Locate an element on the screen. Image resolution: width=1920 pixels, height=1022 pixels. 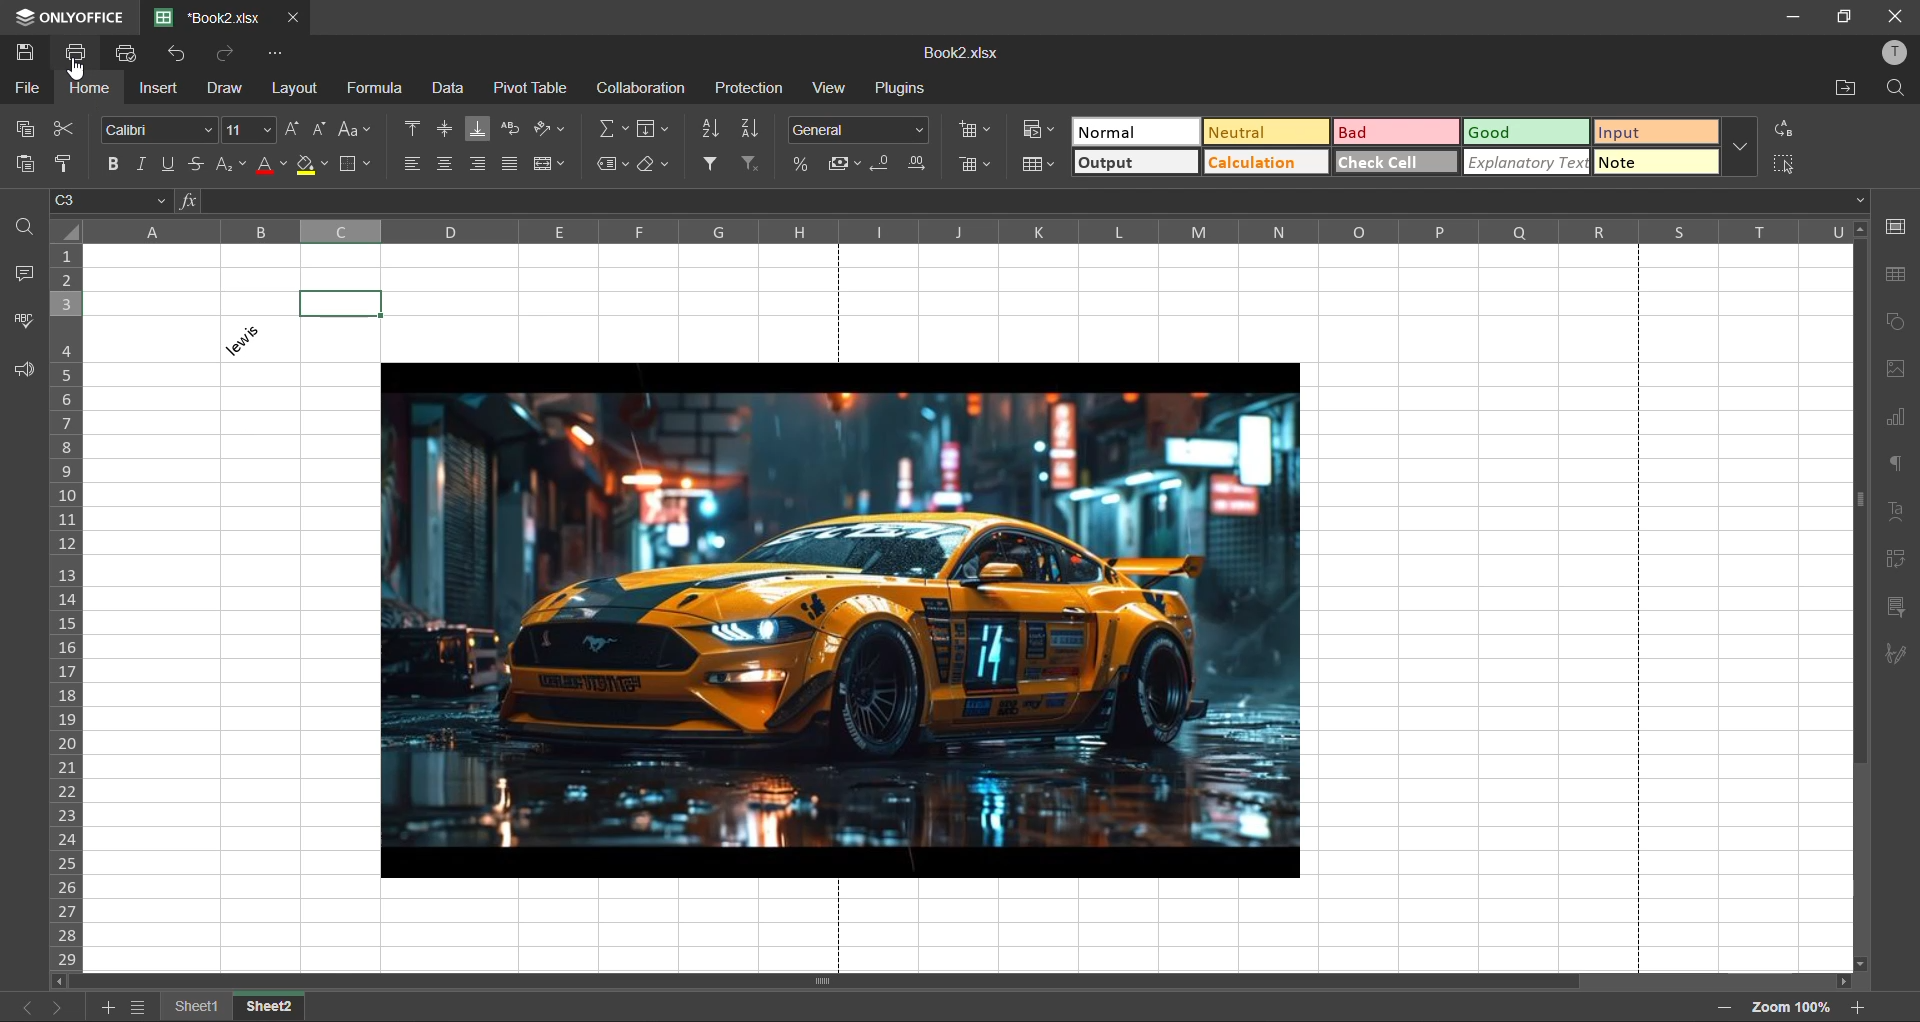
column names is located at coordinates (972, 231).